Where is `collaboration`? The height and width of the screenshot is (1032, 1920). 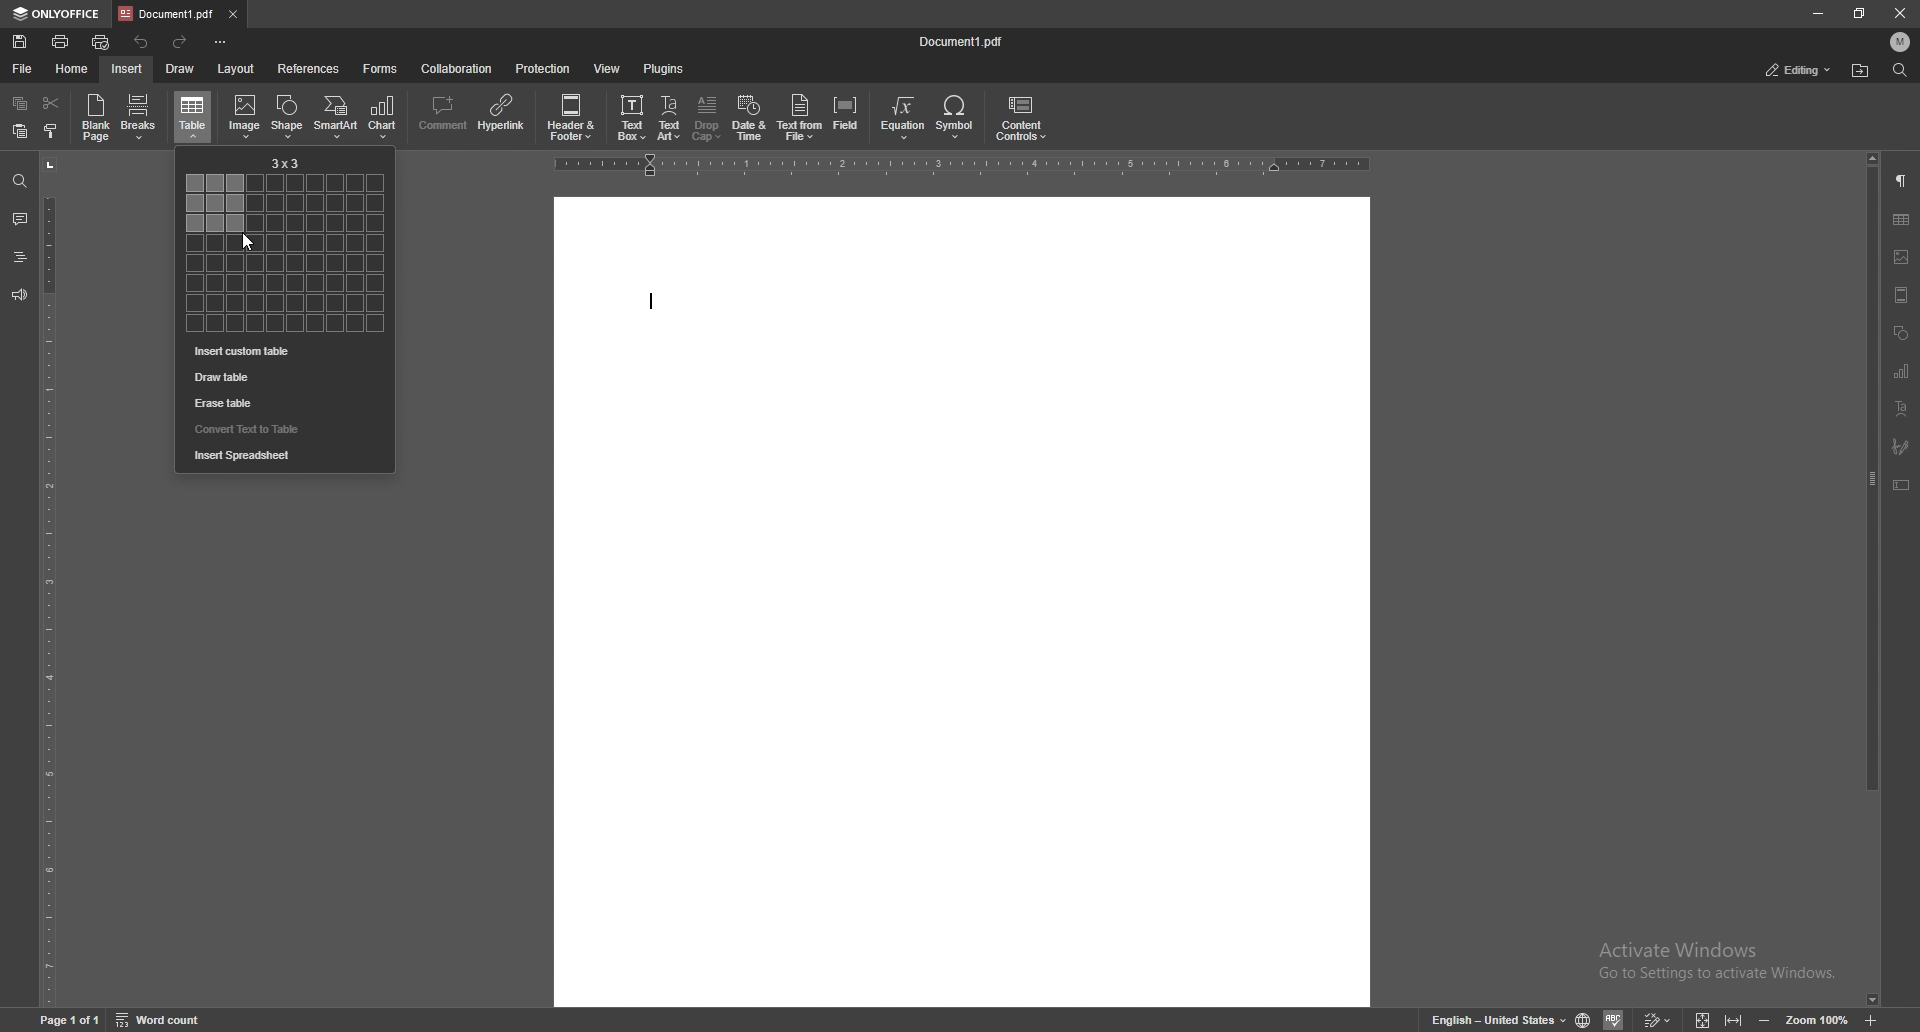 collaboration is located at coordinates (456, 67).